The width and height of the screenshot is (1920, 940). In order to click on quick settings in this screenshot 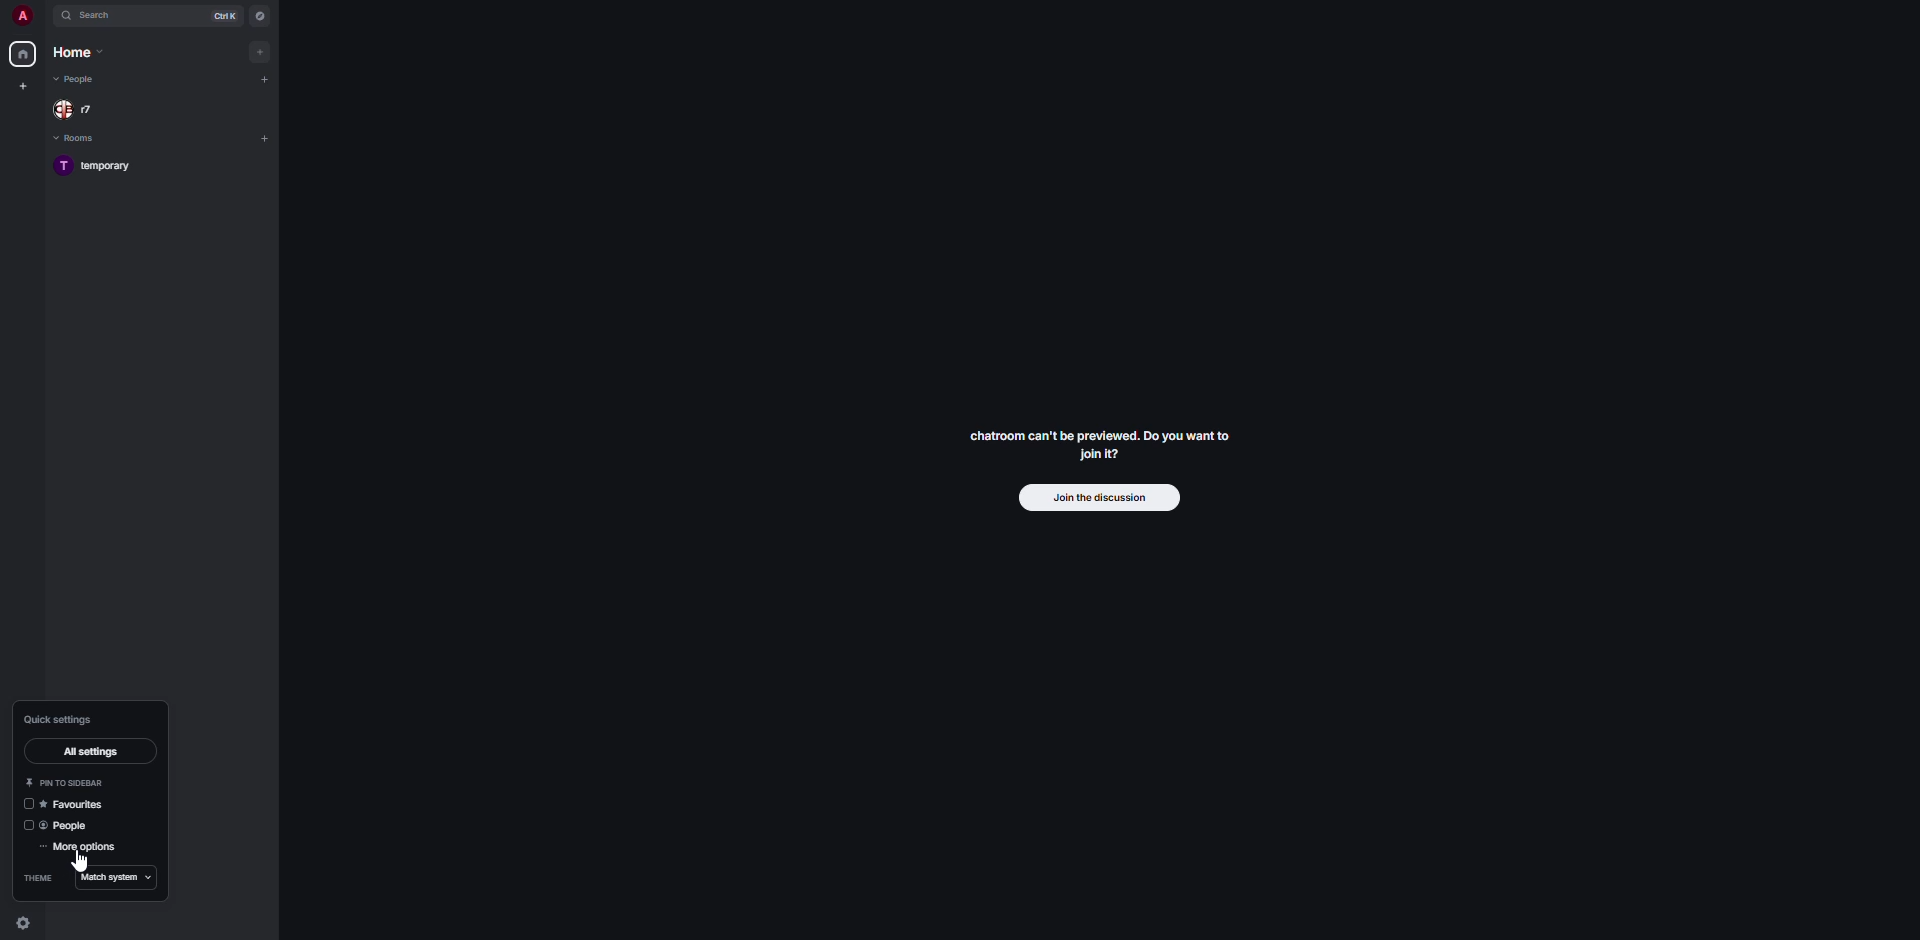, I will do `click(60, 716)`.